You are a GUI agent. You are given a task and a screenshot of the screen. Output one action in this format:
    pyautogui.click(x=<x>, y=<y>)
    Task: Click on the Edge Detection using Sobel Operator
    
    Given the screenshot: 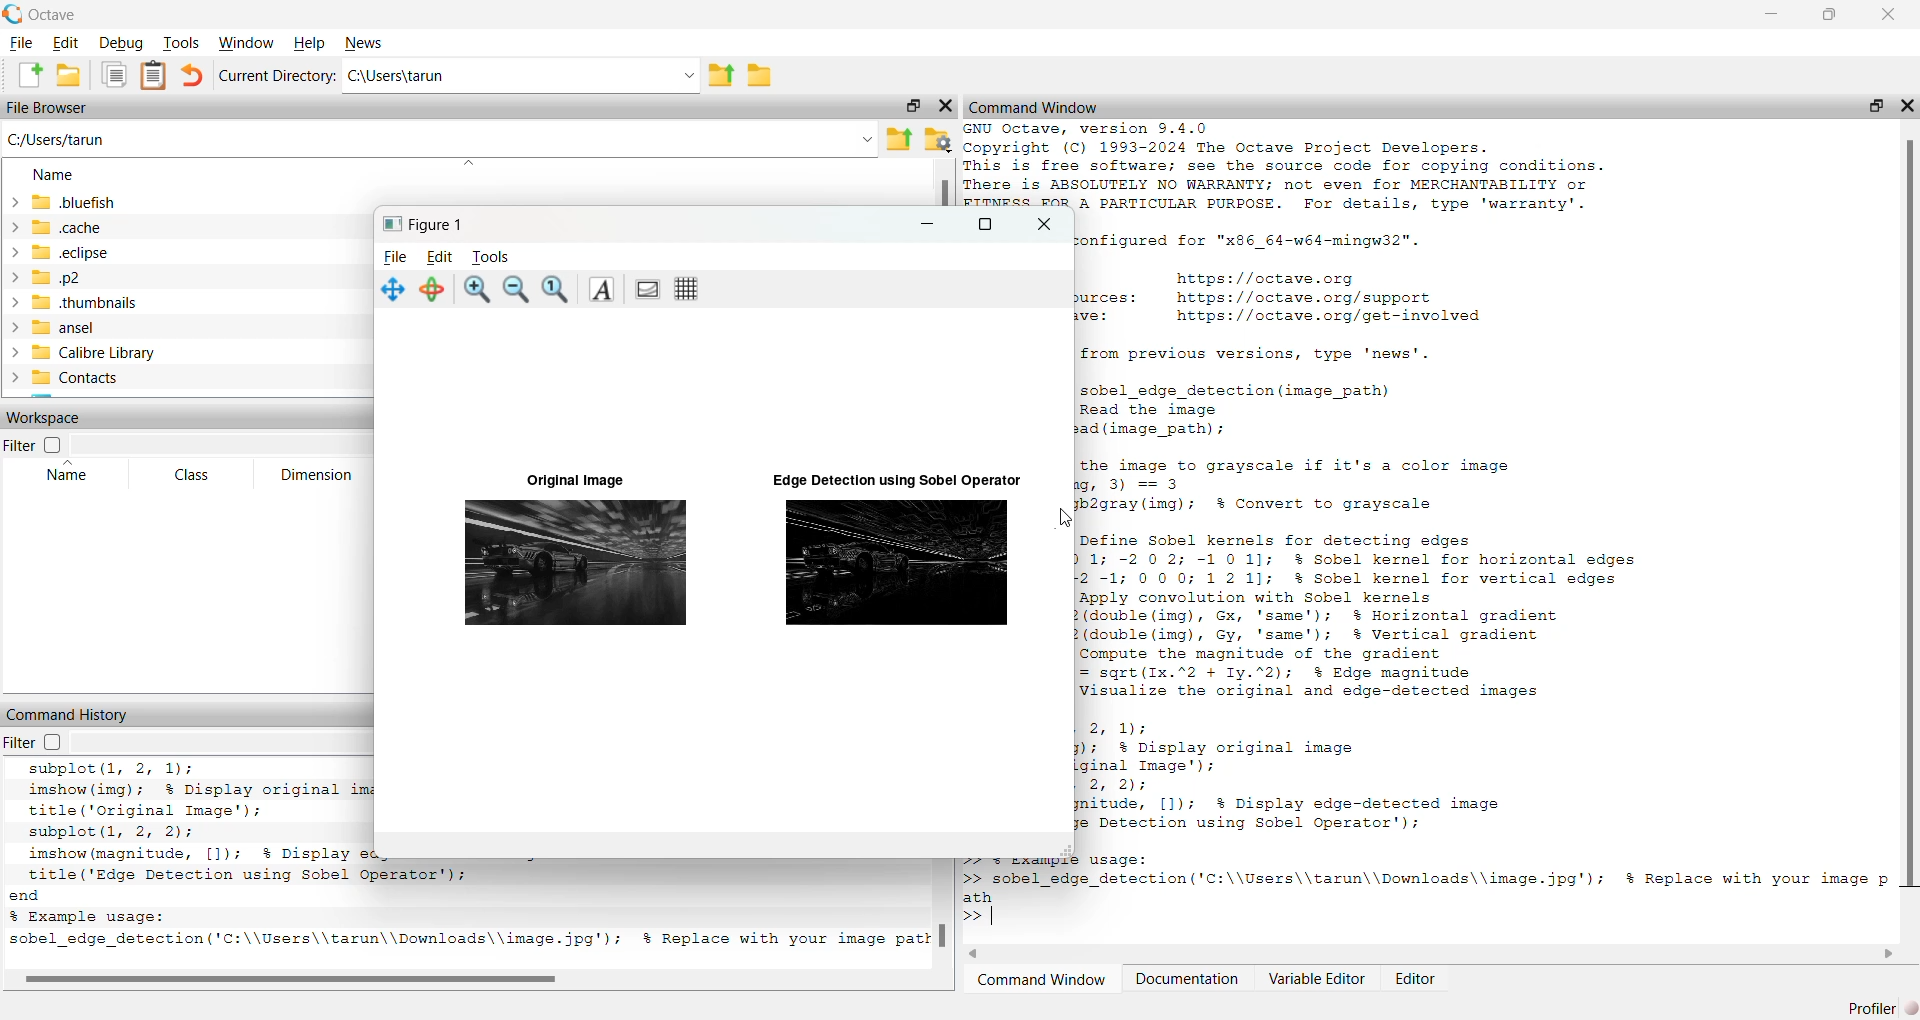 What is the action you would take?
    pyautogui.click(x=886, y=480)
    